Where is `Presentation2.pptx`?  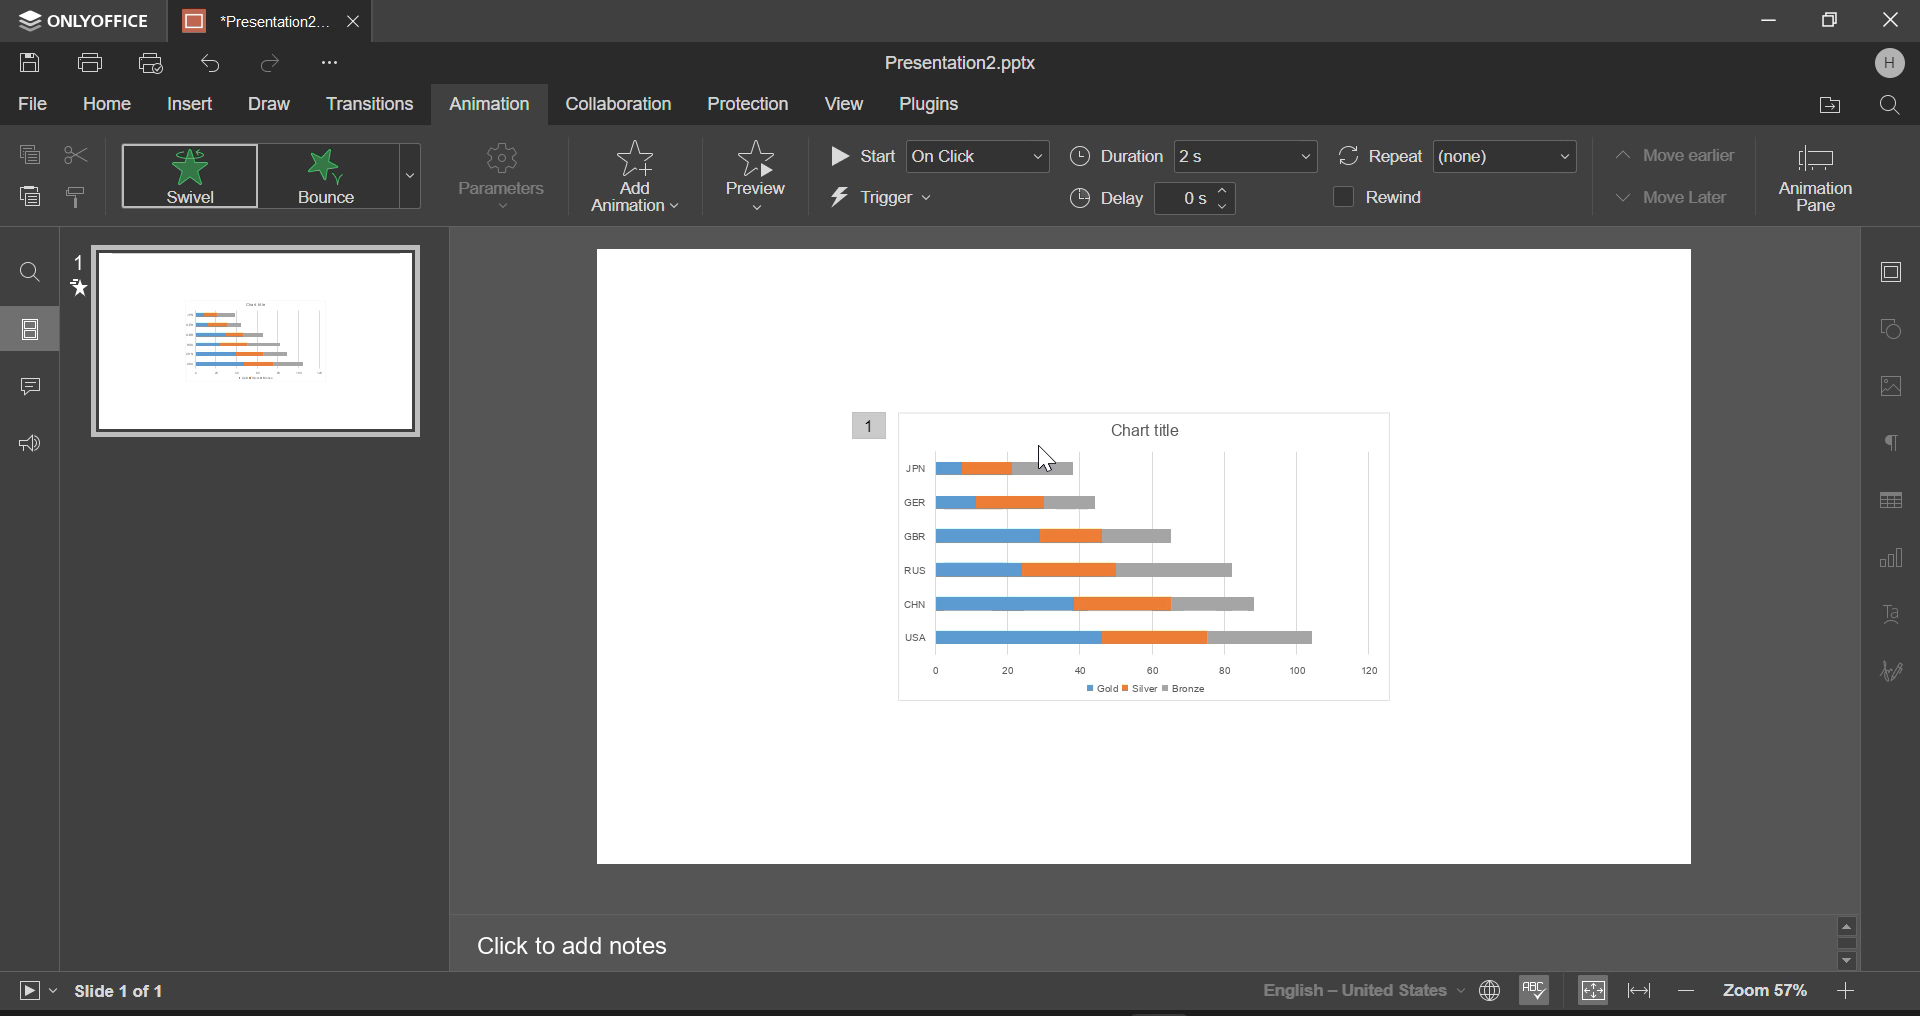
Presentation2.pptx is located at coordinates (968, 63).